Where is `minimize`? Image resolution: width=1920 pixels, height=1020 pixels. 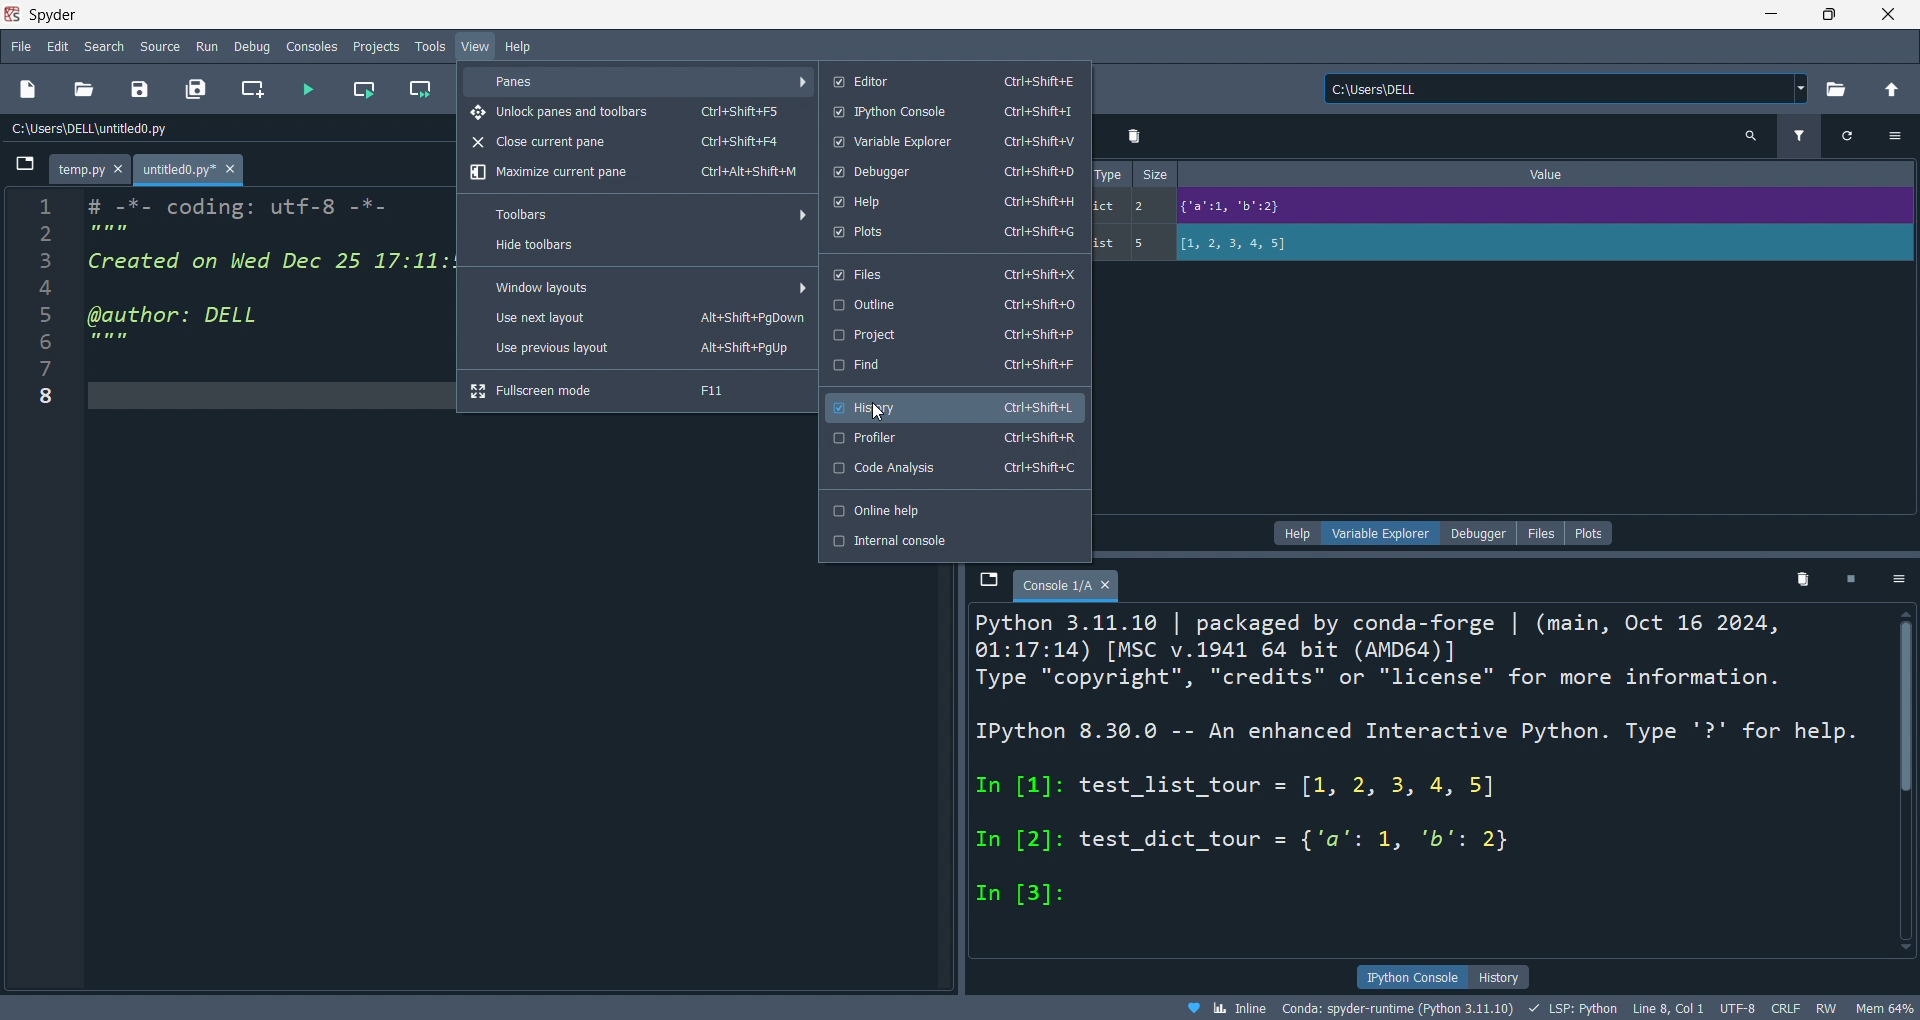 minimize is located at coordinates (1768, 13).